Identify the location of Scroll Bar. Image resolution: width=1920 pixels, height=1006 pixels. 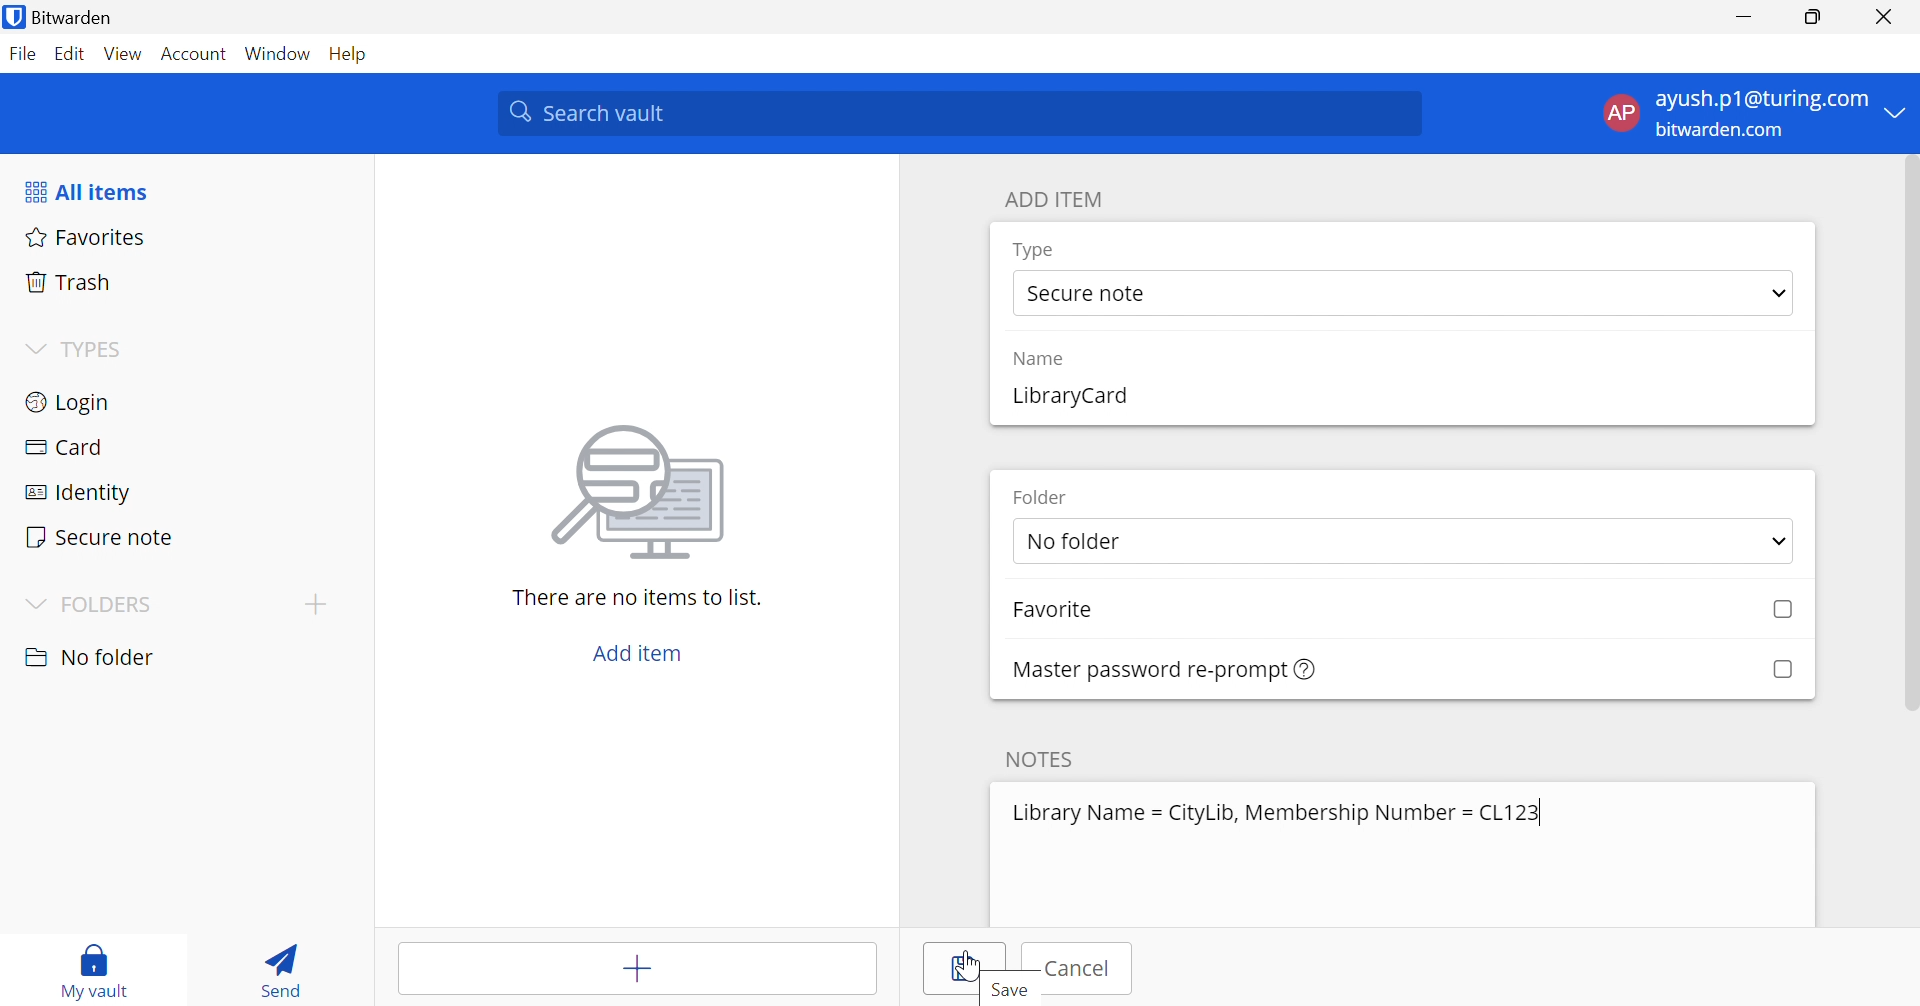
(1908, 437).